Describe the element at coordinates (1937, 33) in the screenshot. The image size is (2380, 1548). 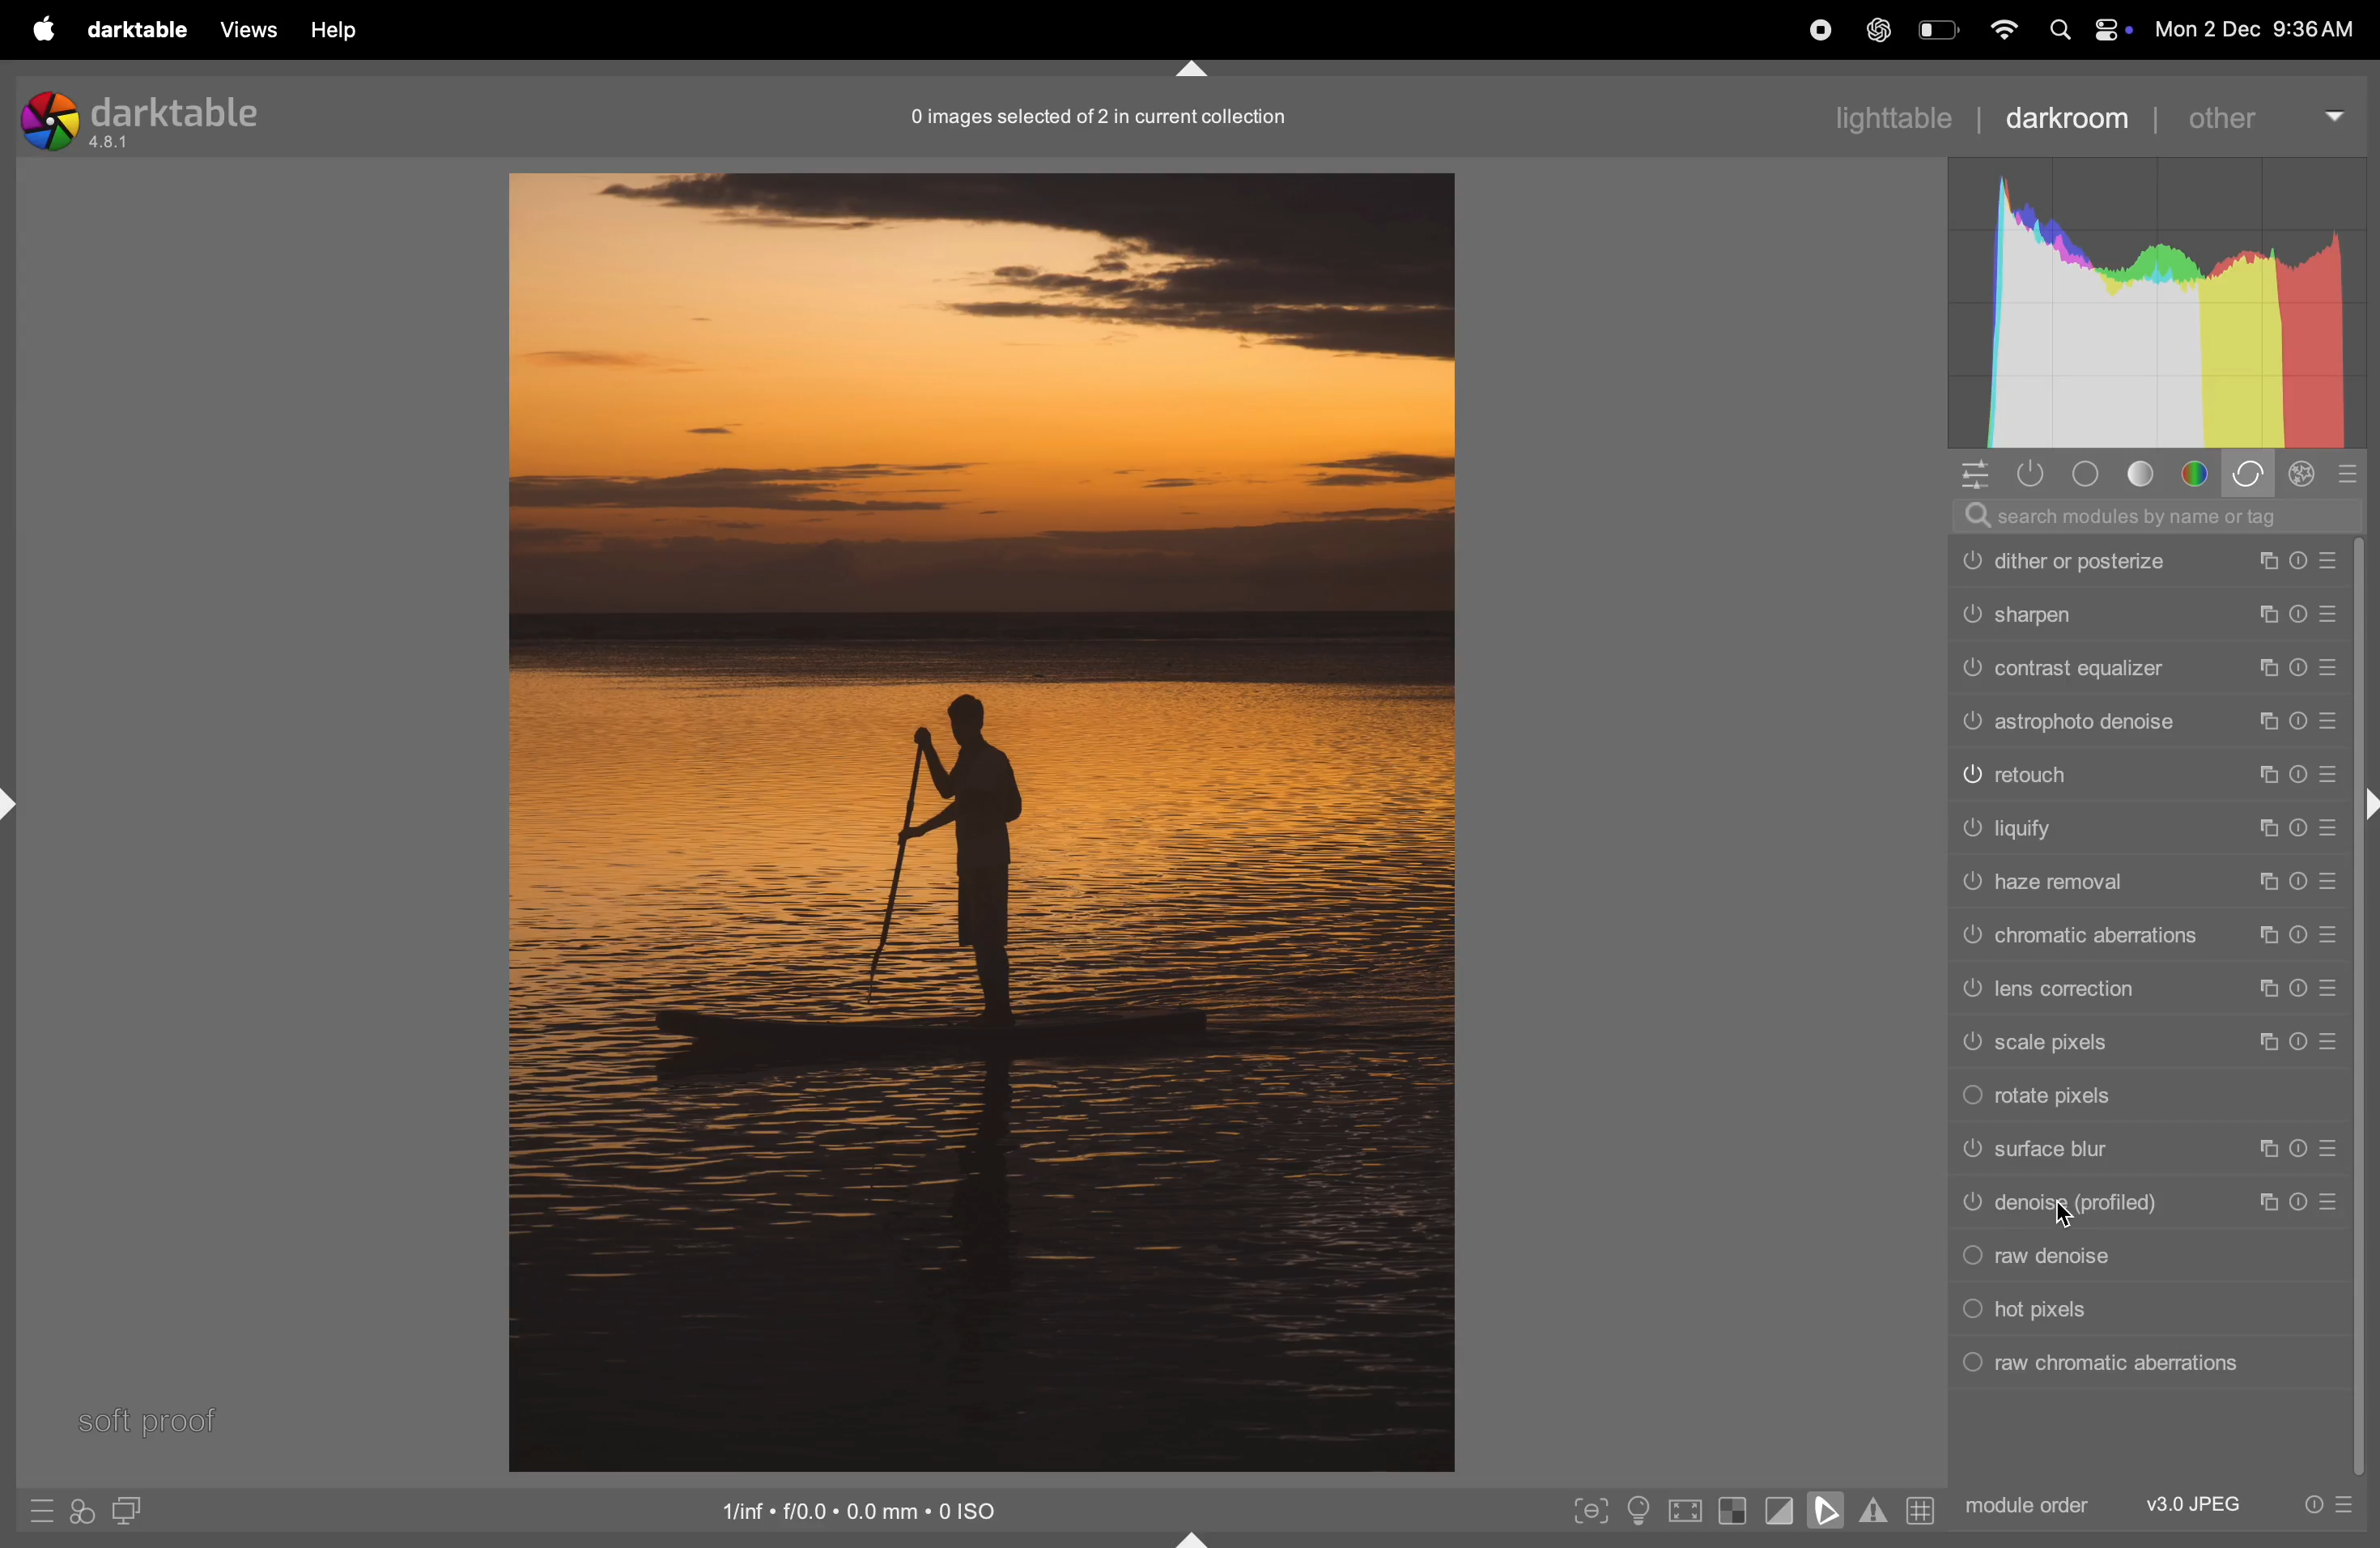
I see `battery` at that location.